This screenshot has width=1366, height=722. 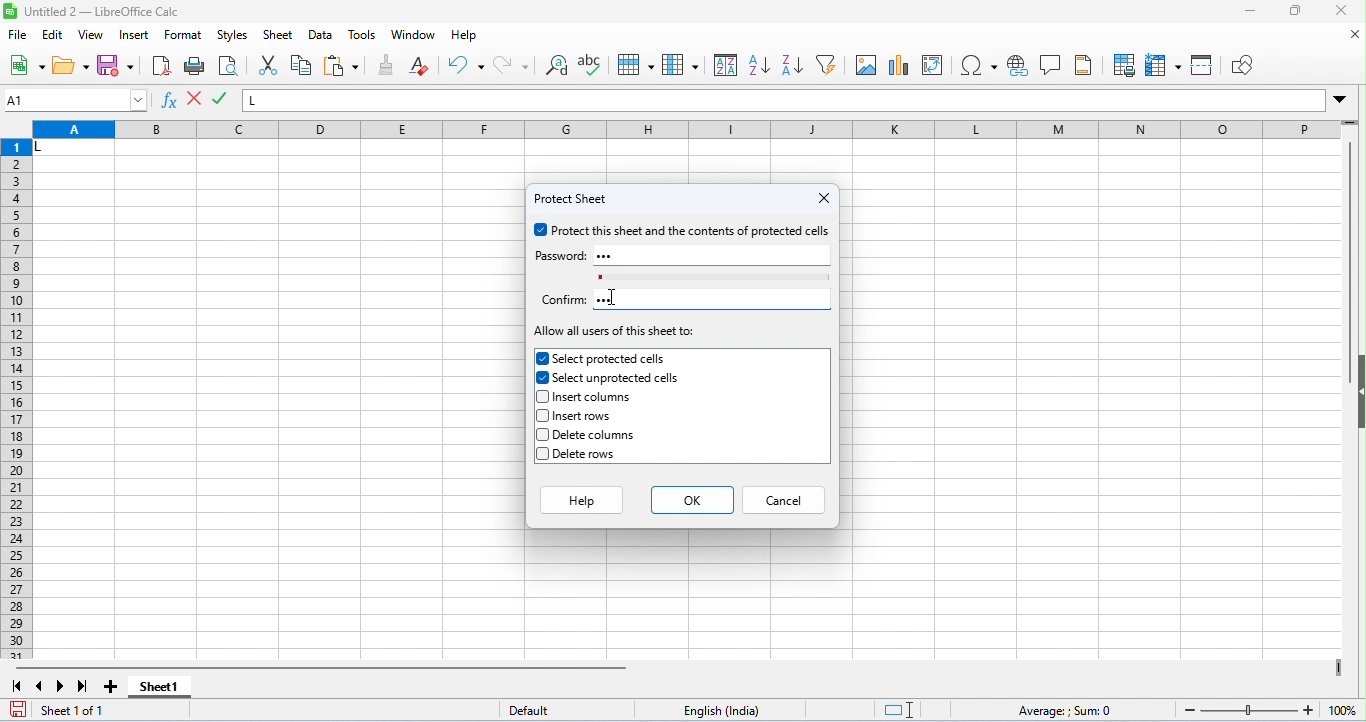 What do you see at coordinates (342, 67) in the screenshot?
I see `paste` at bounding box center [342, 67].